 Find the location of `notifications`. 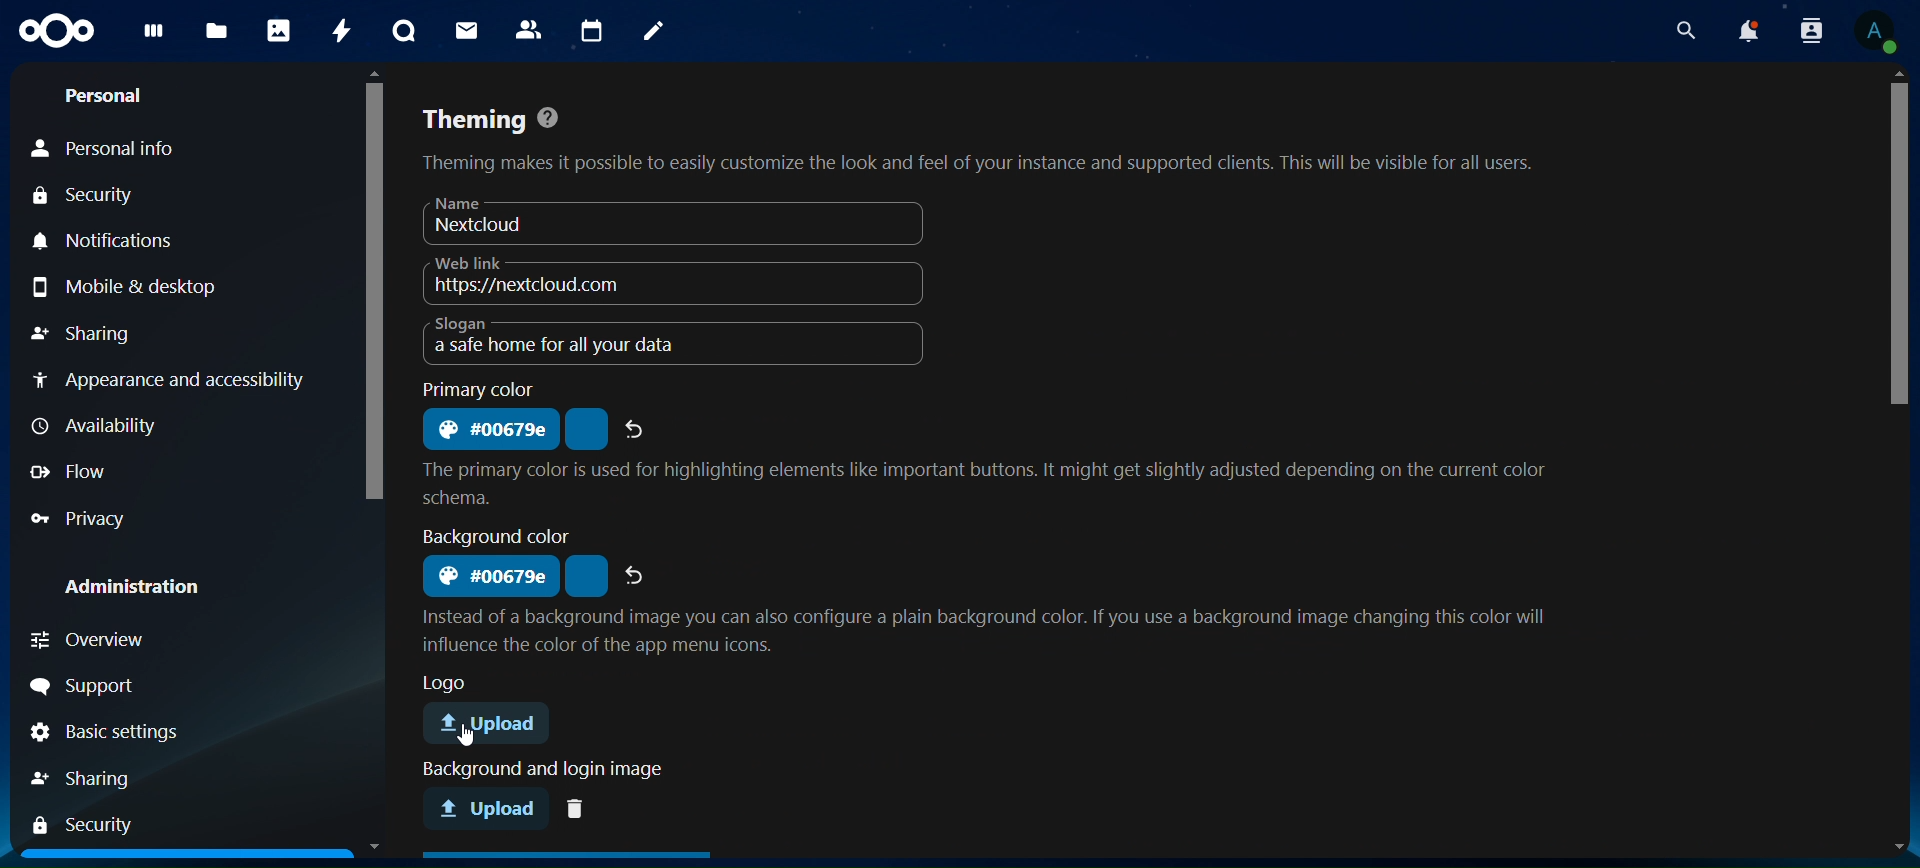

notifications is located at coordinates (99, 238).